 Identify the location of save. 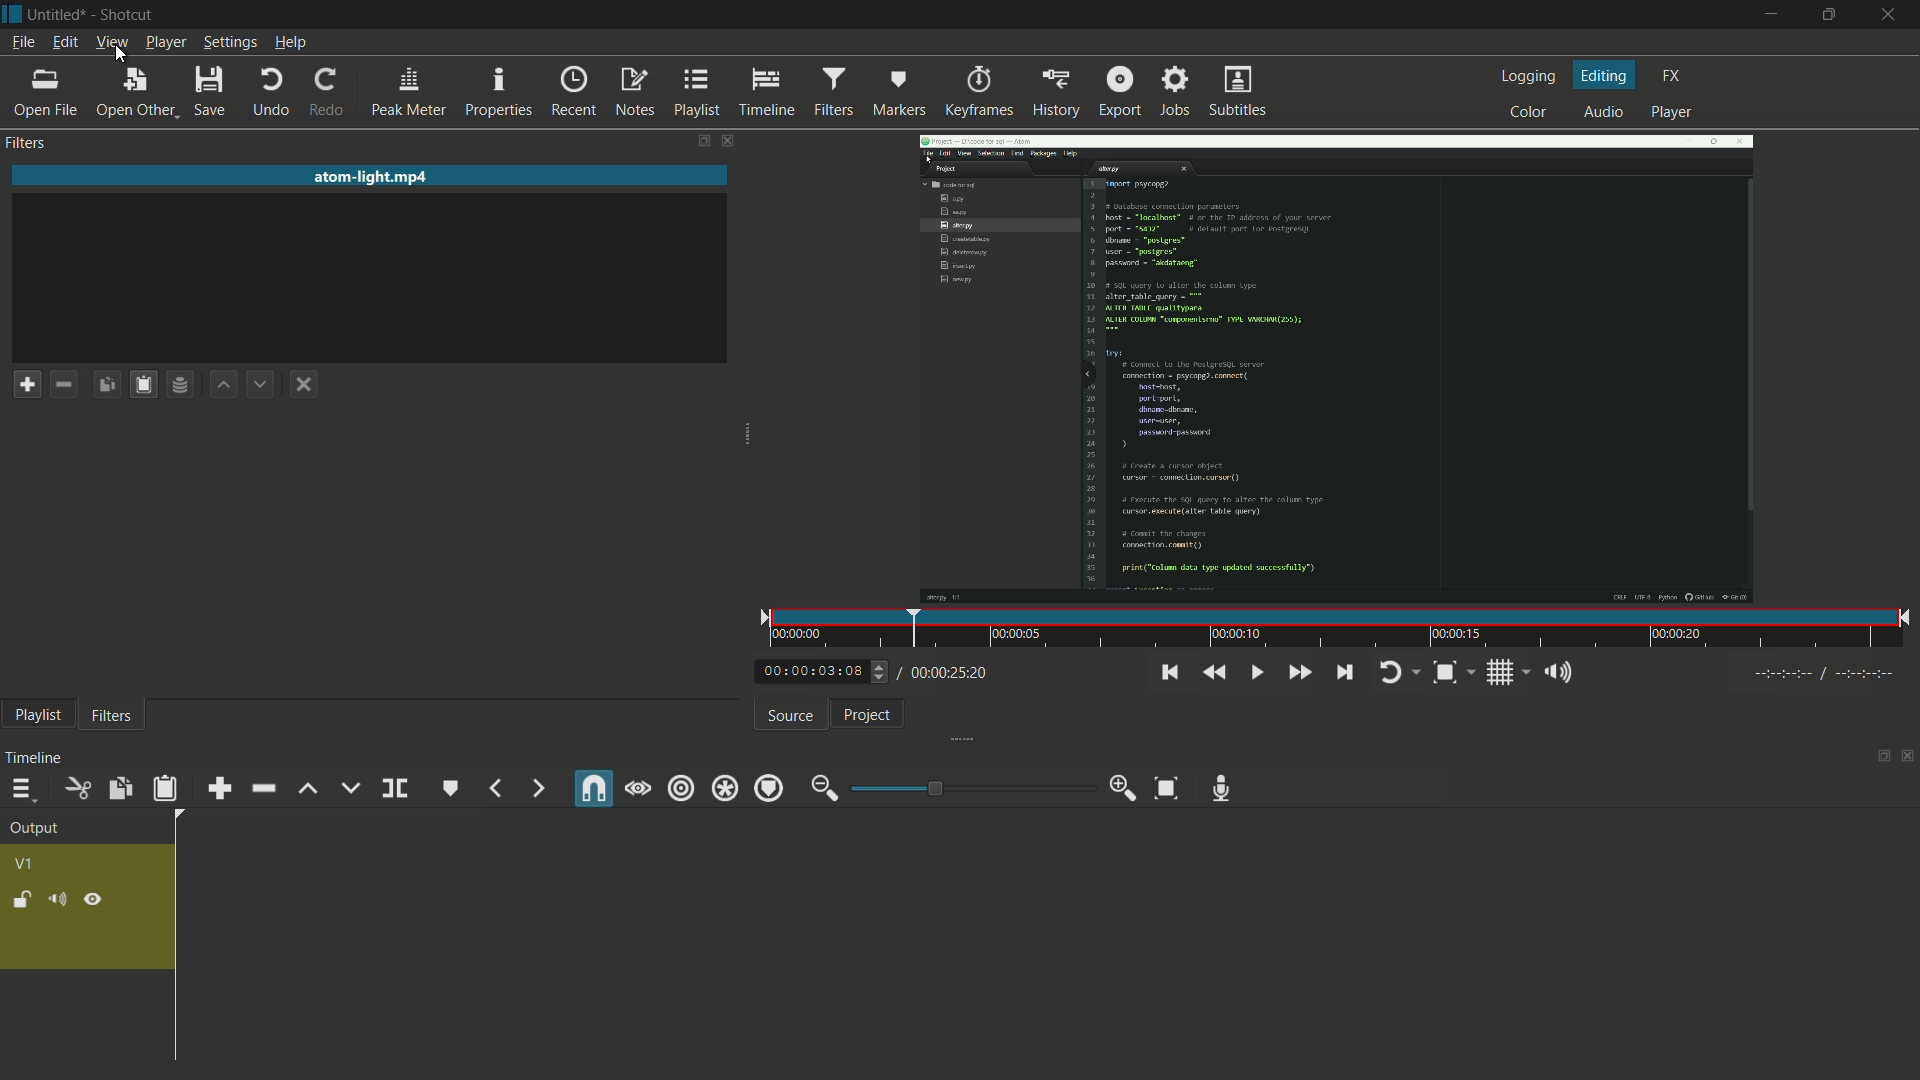
(208, 90).